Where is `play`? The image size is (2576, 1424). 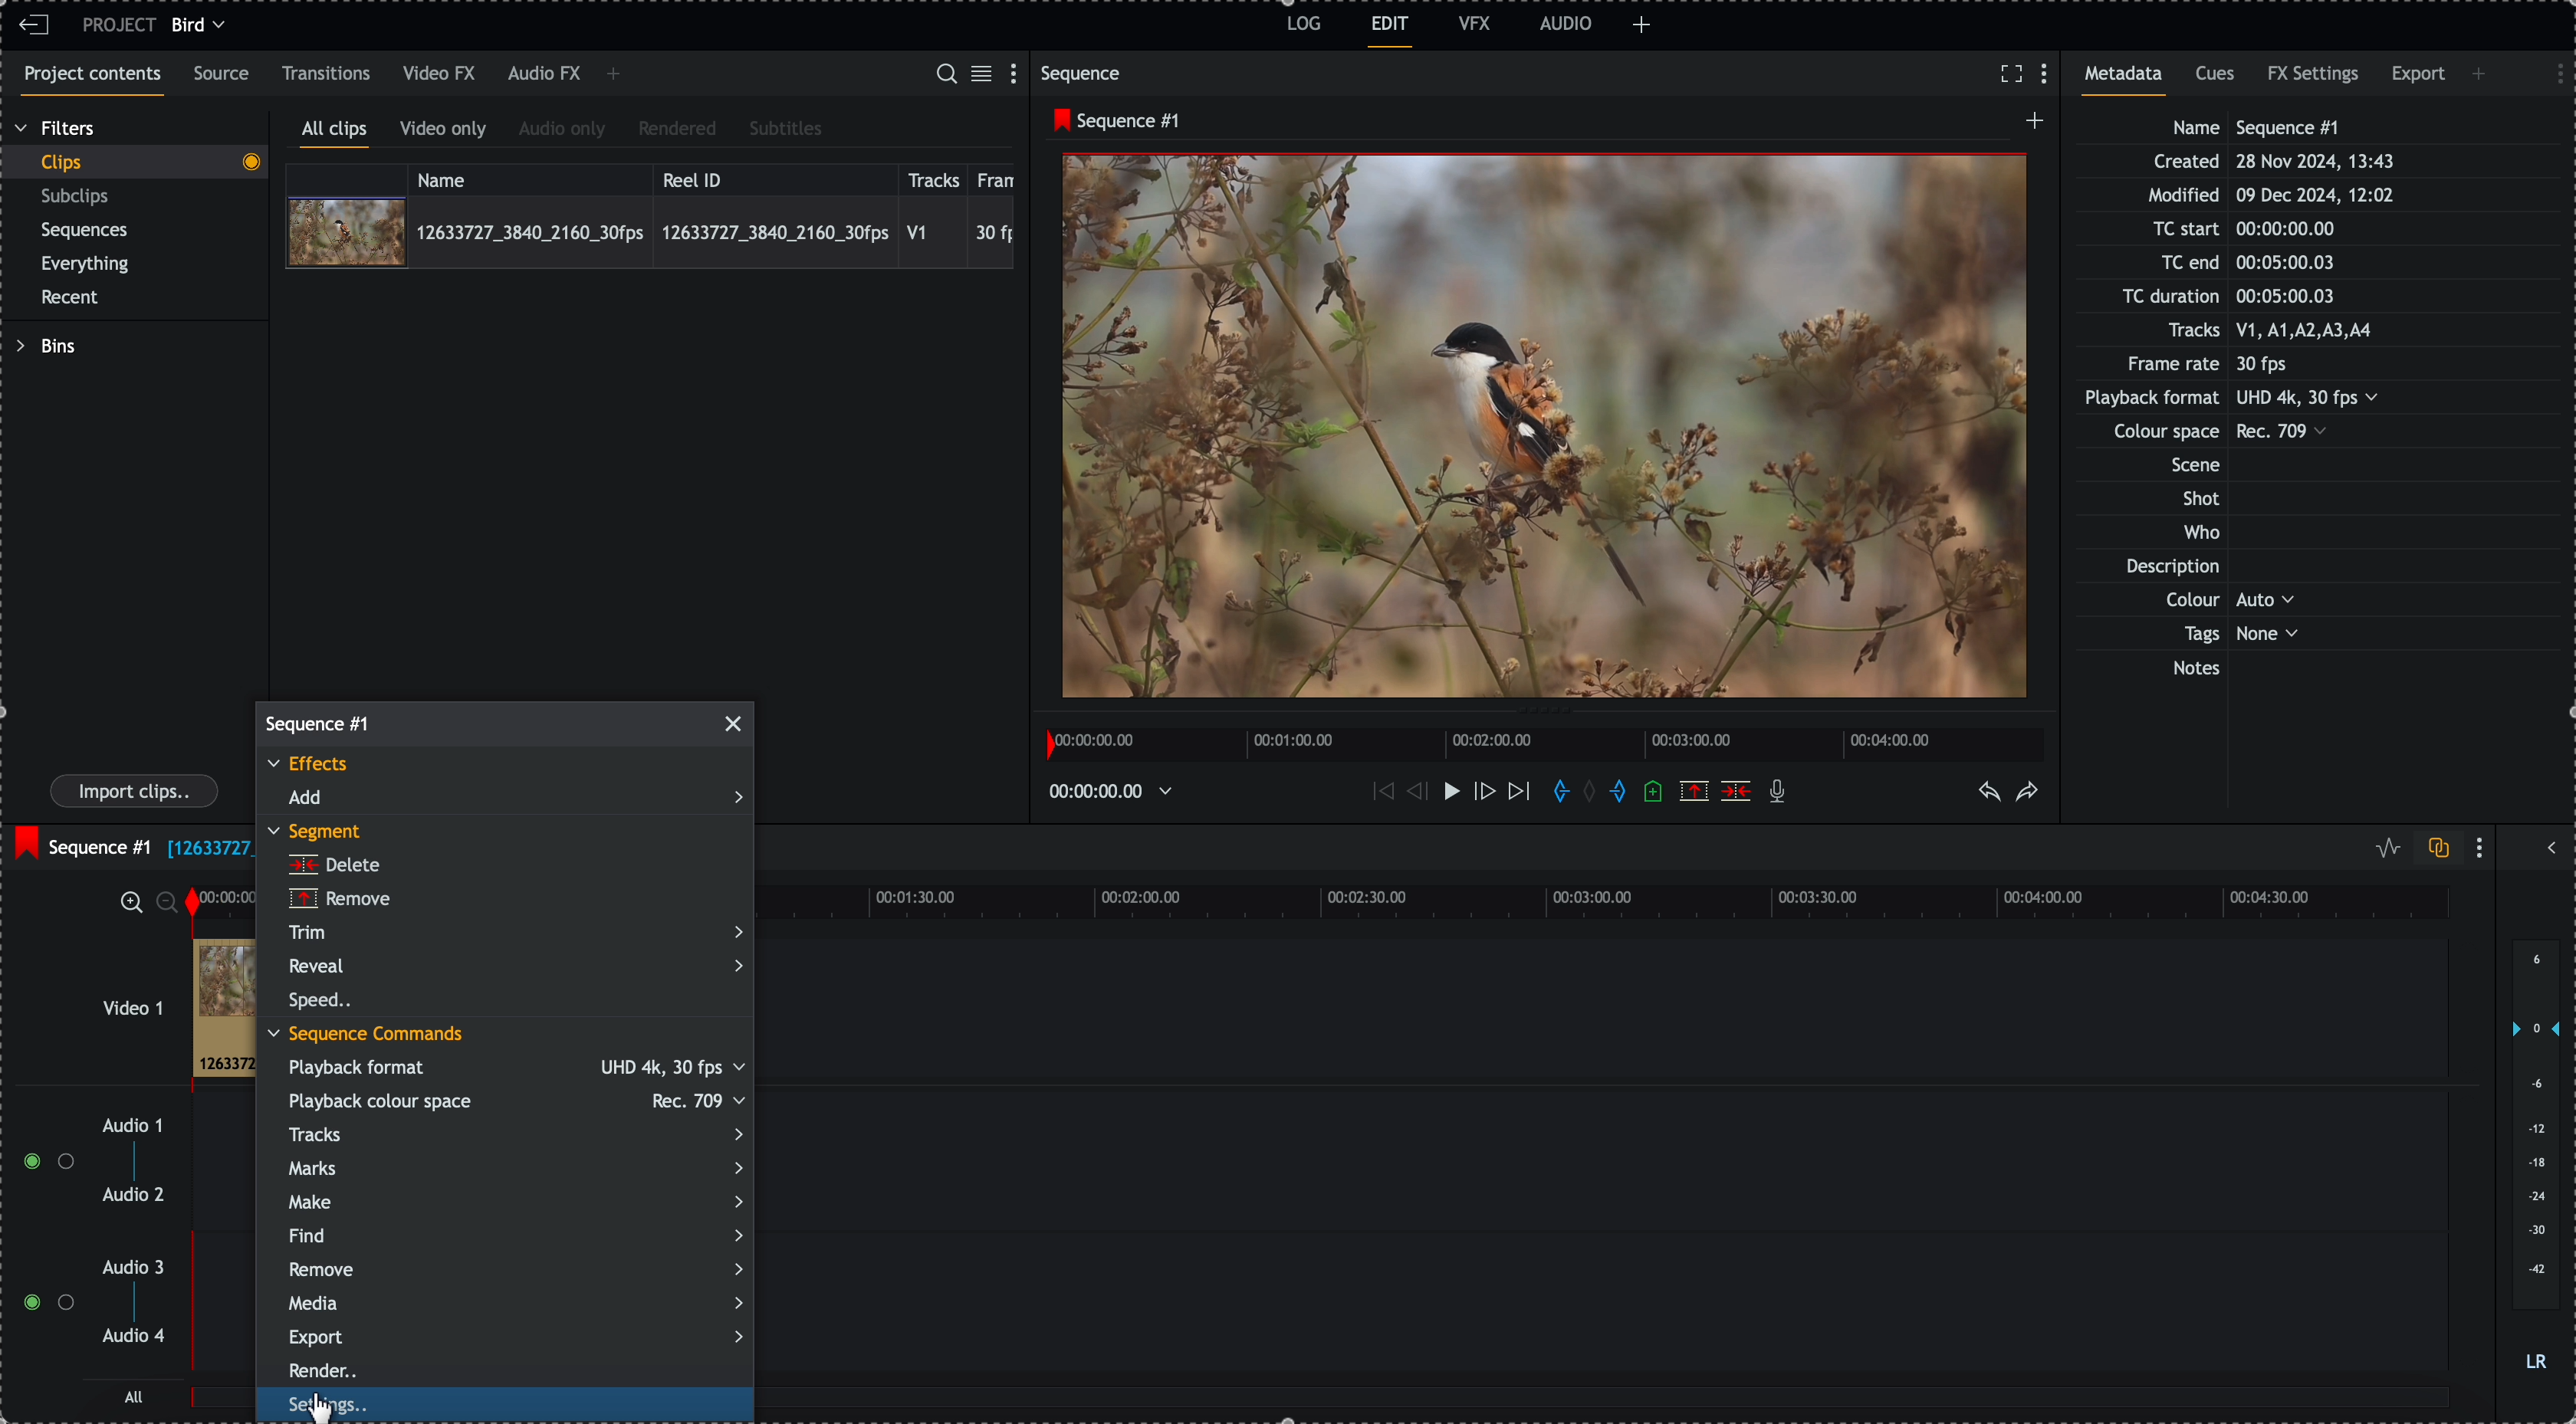
play is located at coordinates (1445, 792).